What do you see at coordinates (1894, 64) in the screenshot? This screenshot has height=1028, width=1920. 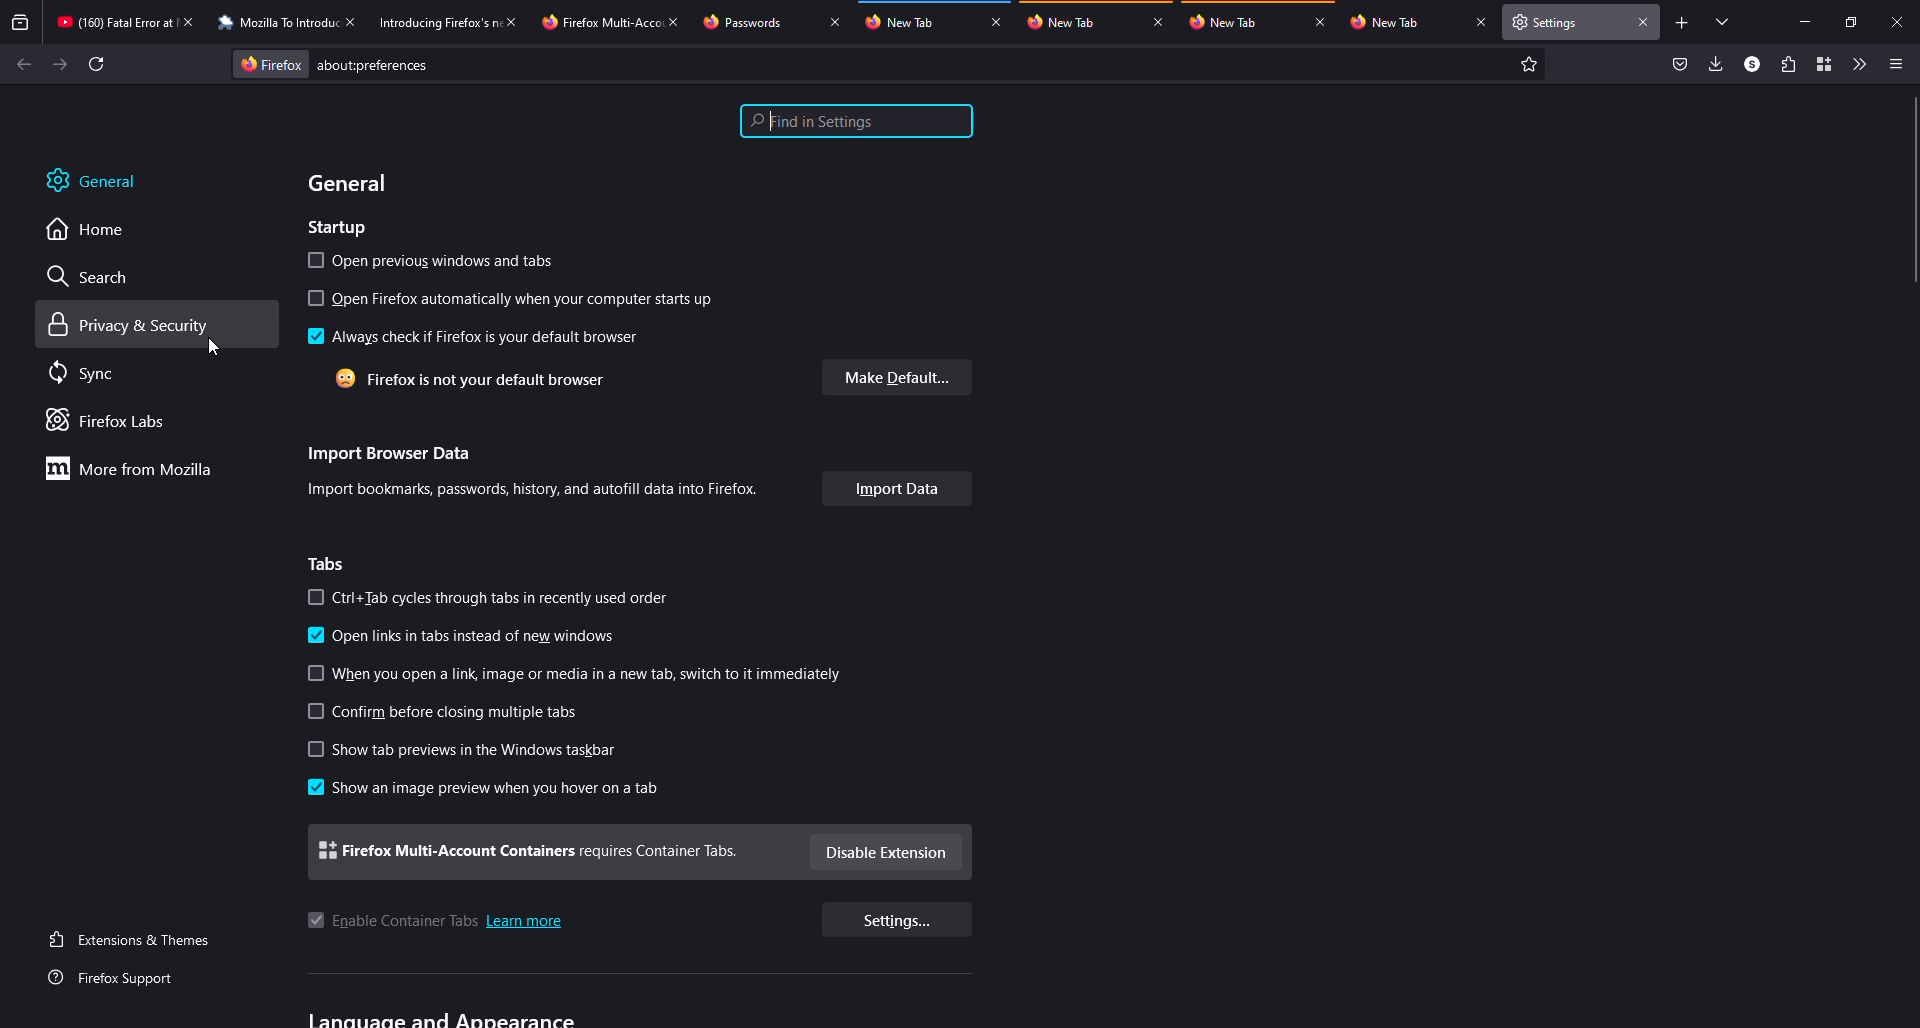 I see `menu` at bounding box center [1894, 64].